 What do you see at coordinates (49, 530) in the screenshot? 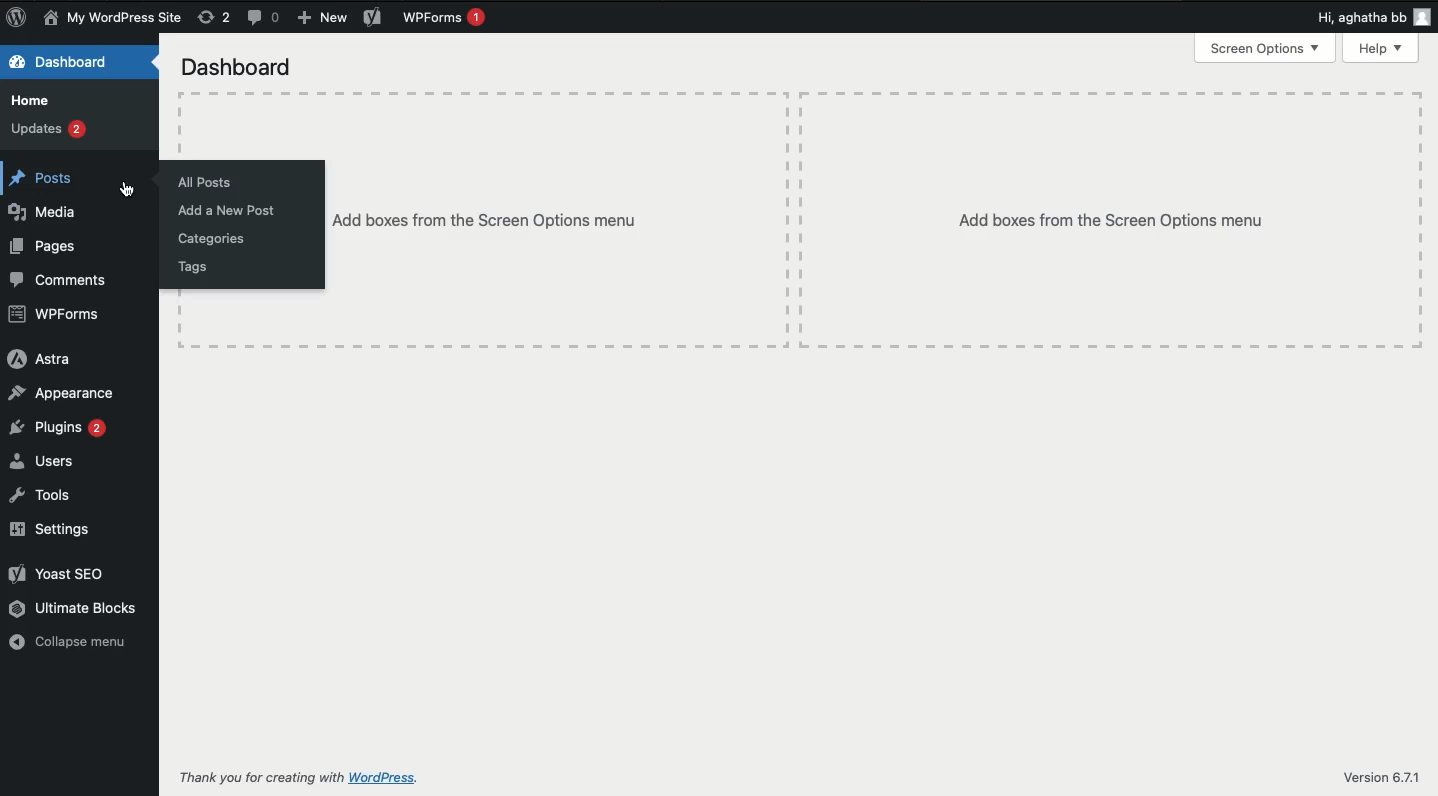
I see `Settings` at bounding box center [49, 530].